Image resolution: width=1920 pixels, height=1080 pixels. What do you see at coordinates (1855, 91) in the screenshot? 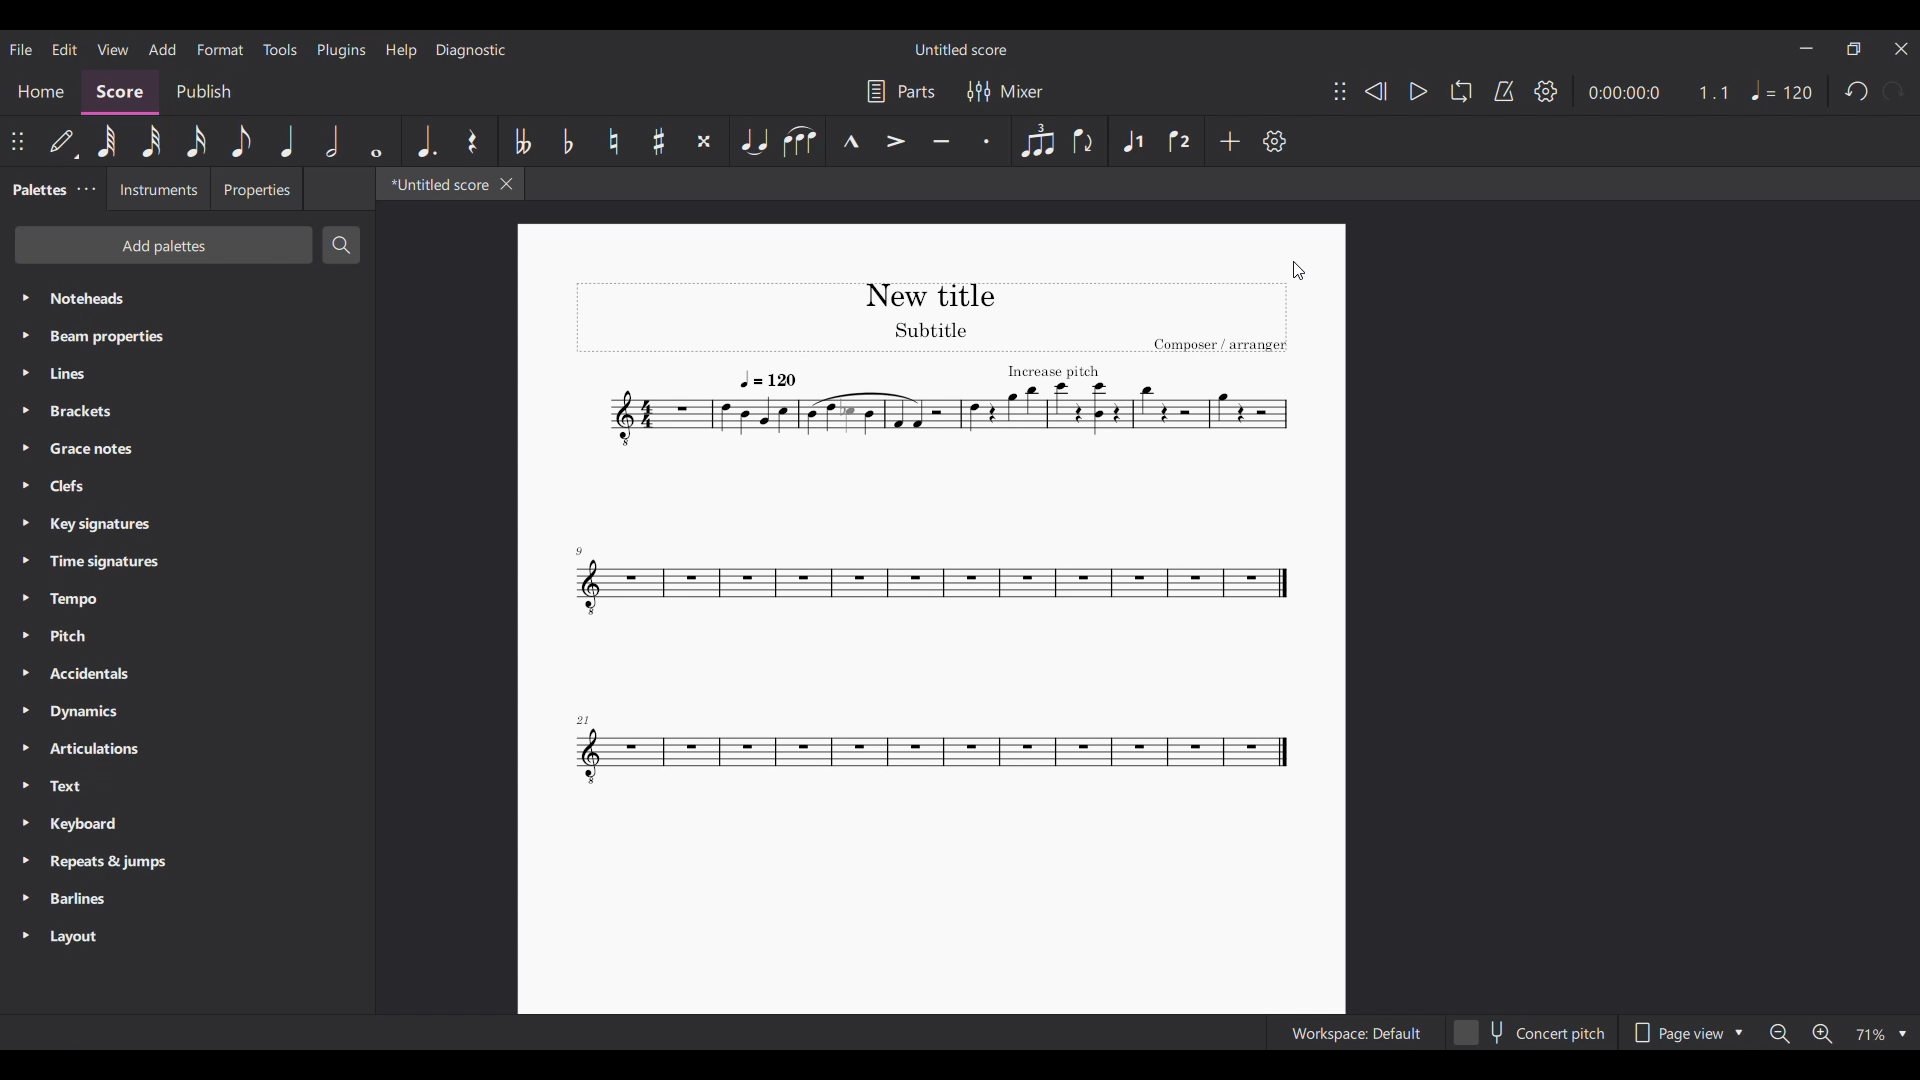
I see `Undo` at bounding box center [1855, 91].